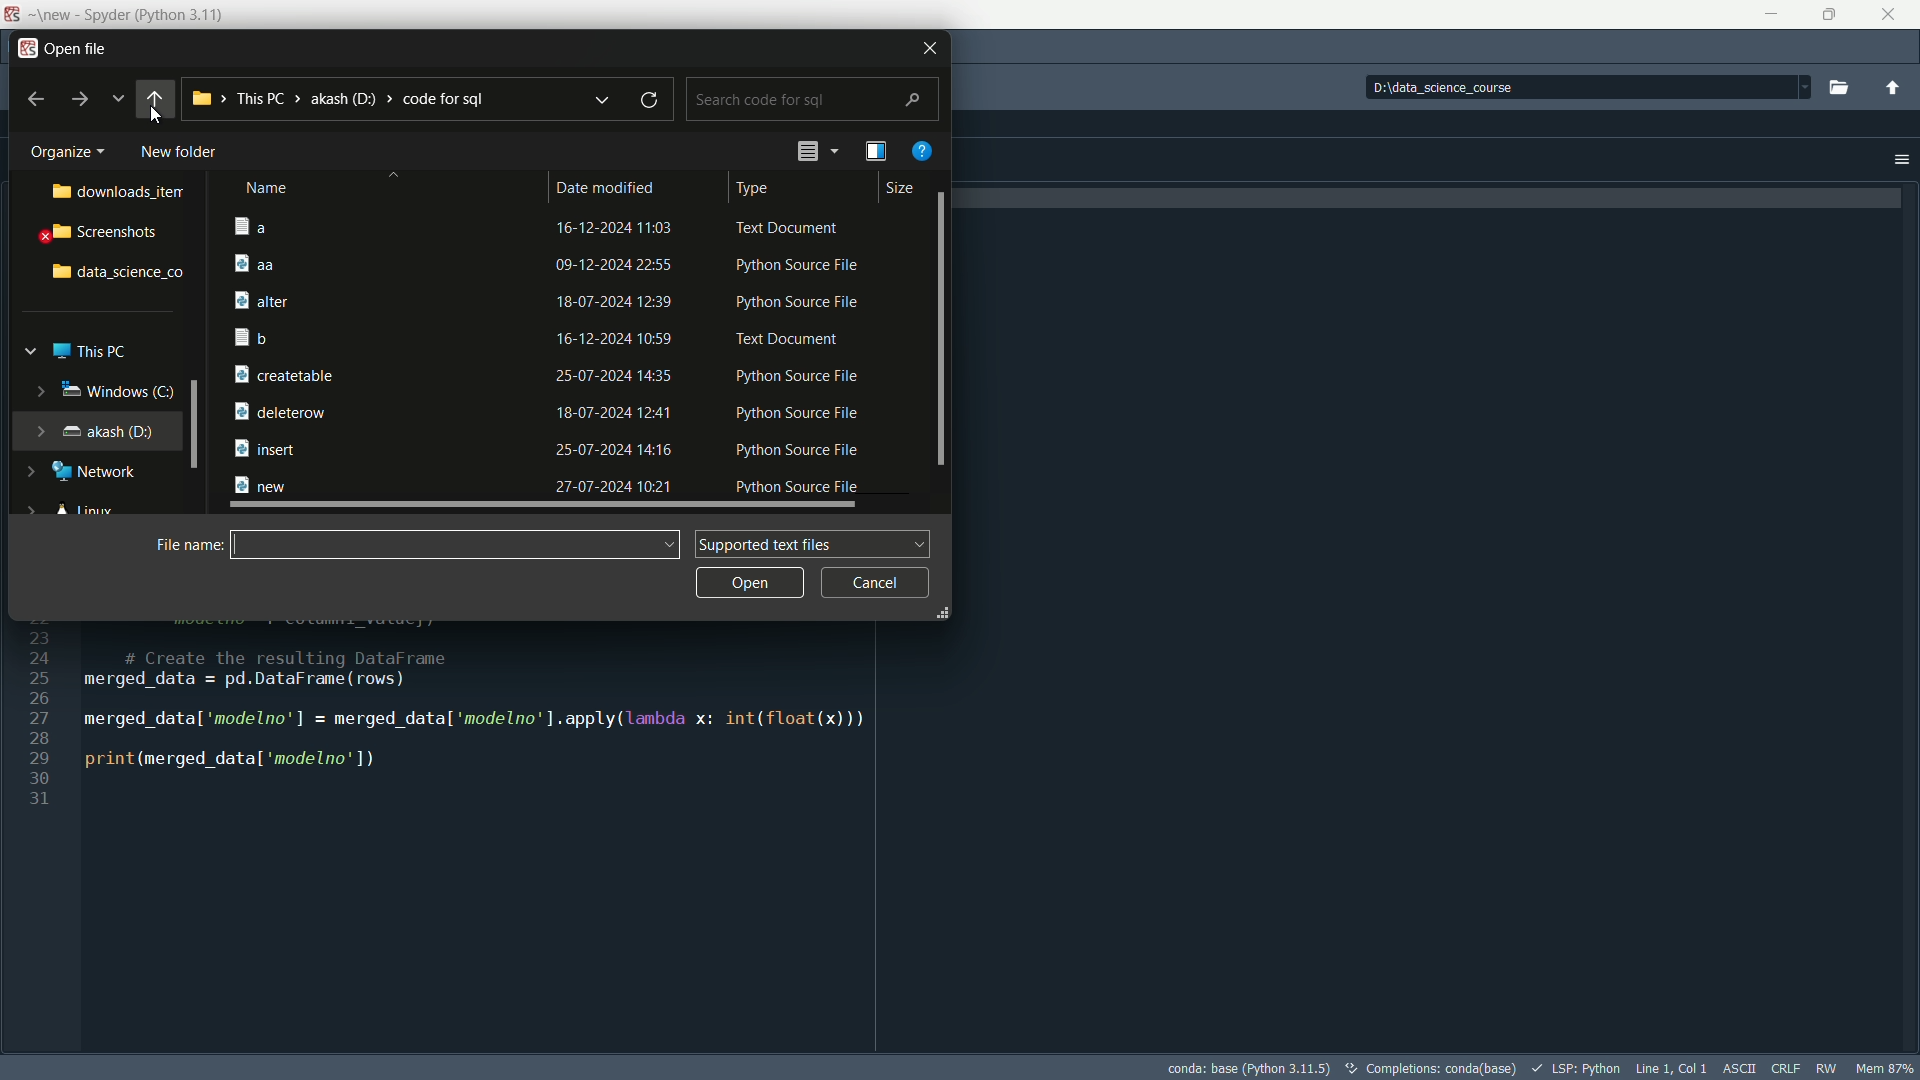 The height and width of the screenshot is (1080, 1920). Describe the element at coordinates (1894, 159) in the screenshot. I see `options` at that location.